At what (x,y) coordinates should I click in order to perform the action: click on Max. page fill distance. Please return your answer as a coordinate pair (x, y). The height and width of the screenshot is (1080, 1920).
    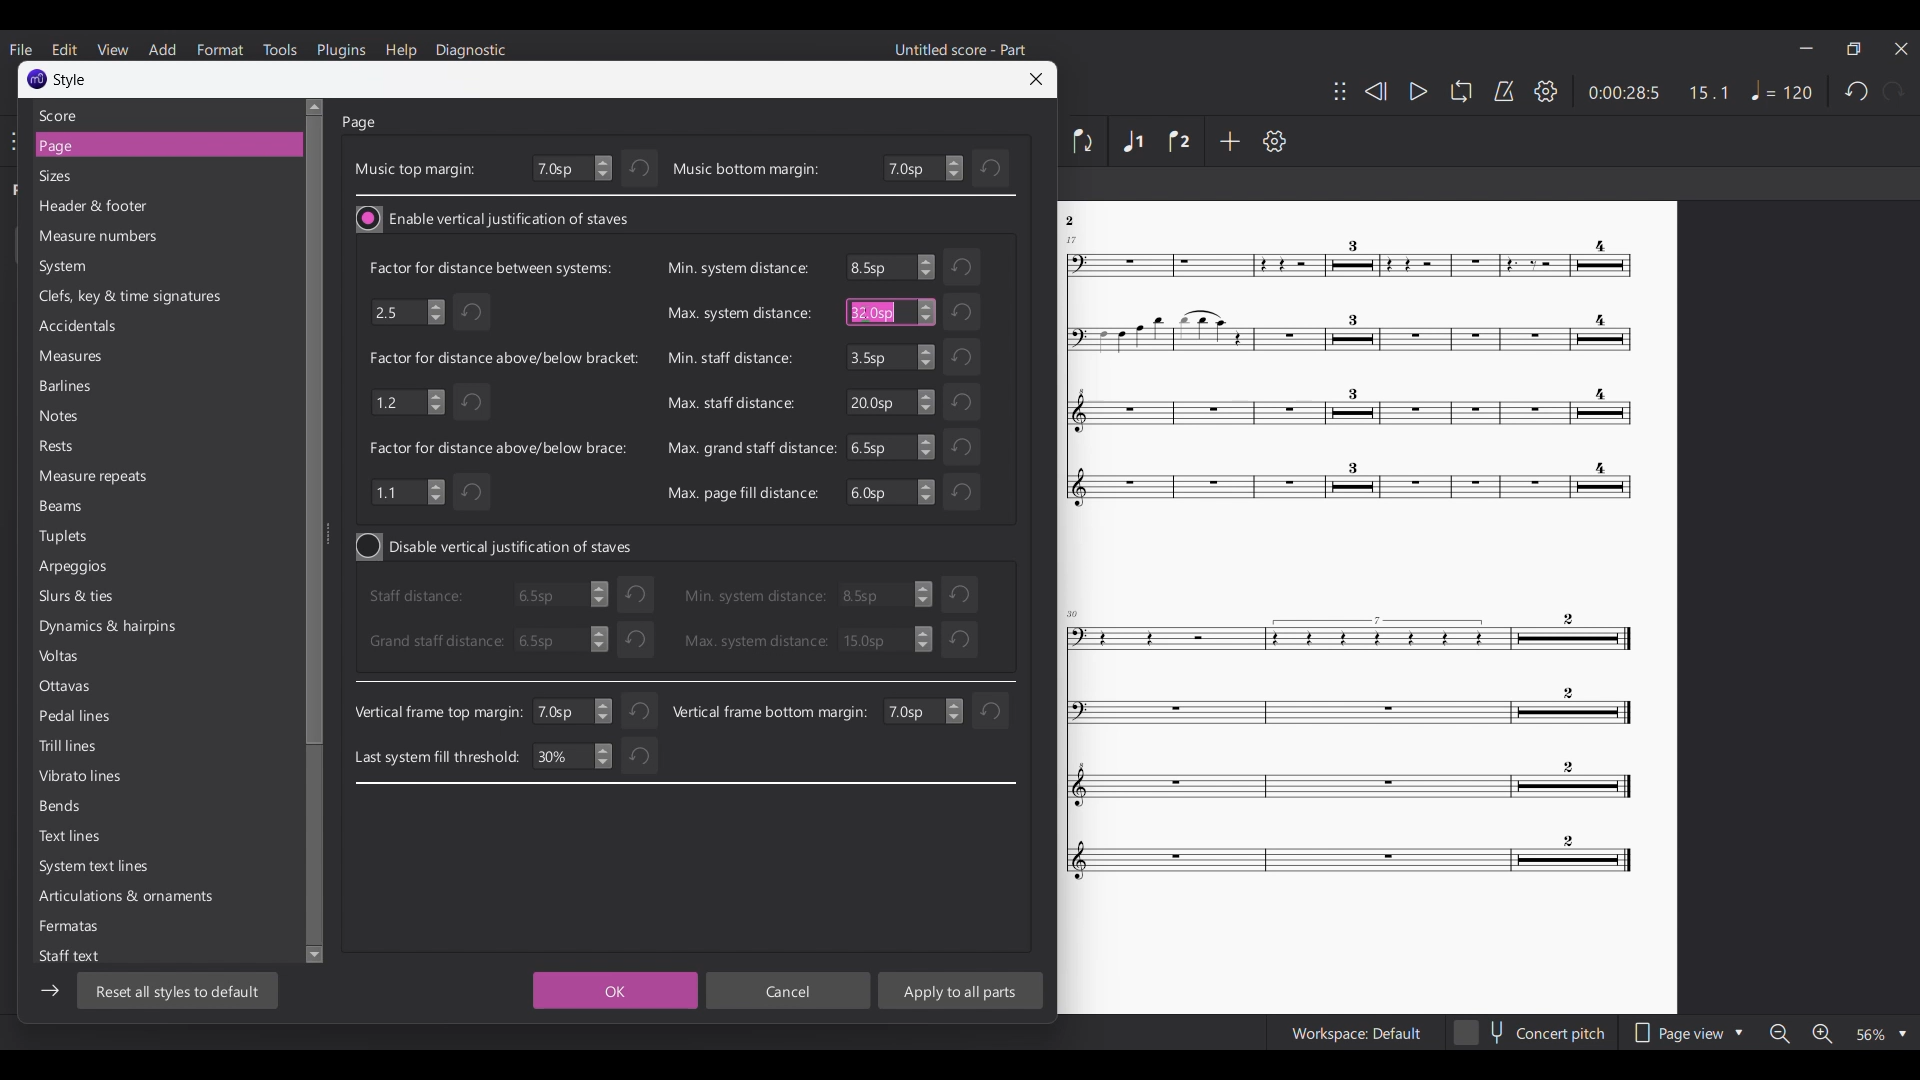
    Looking at the image, I should click on (742, 492).